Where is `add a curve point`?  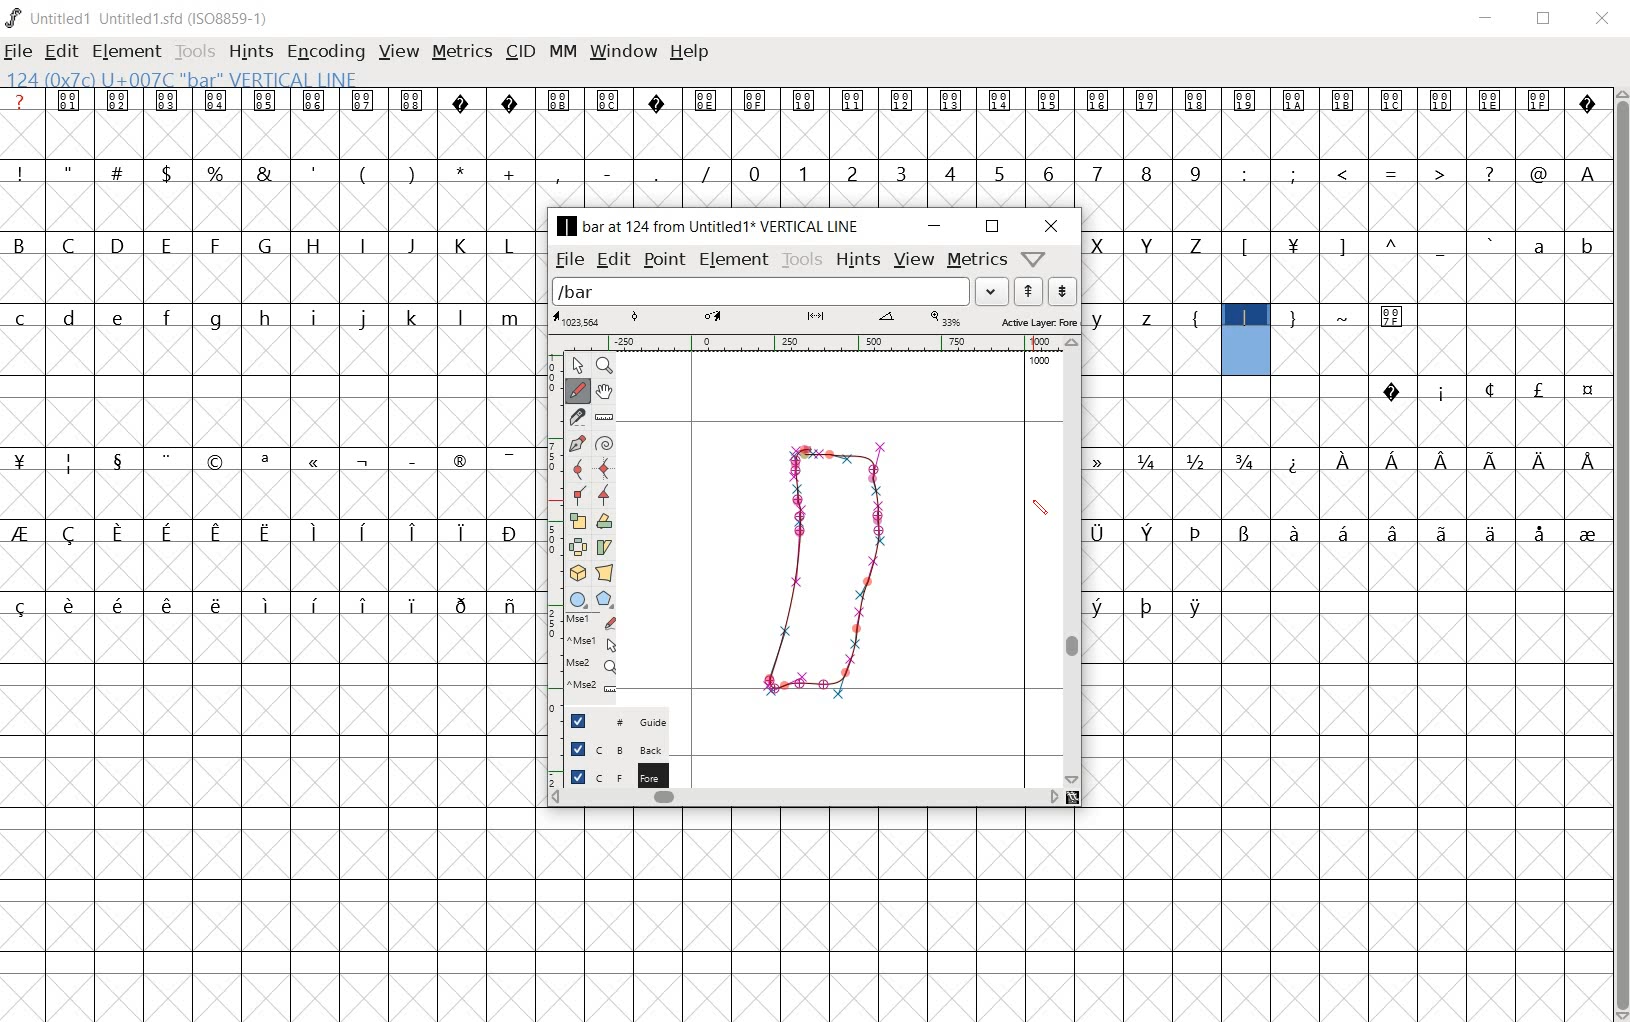
add a curve point is located at coordinates (576, 468).